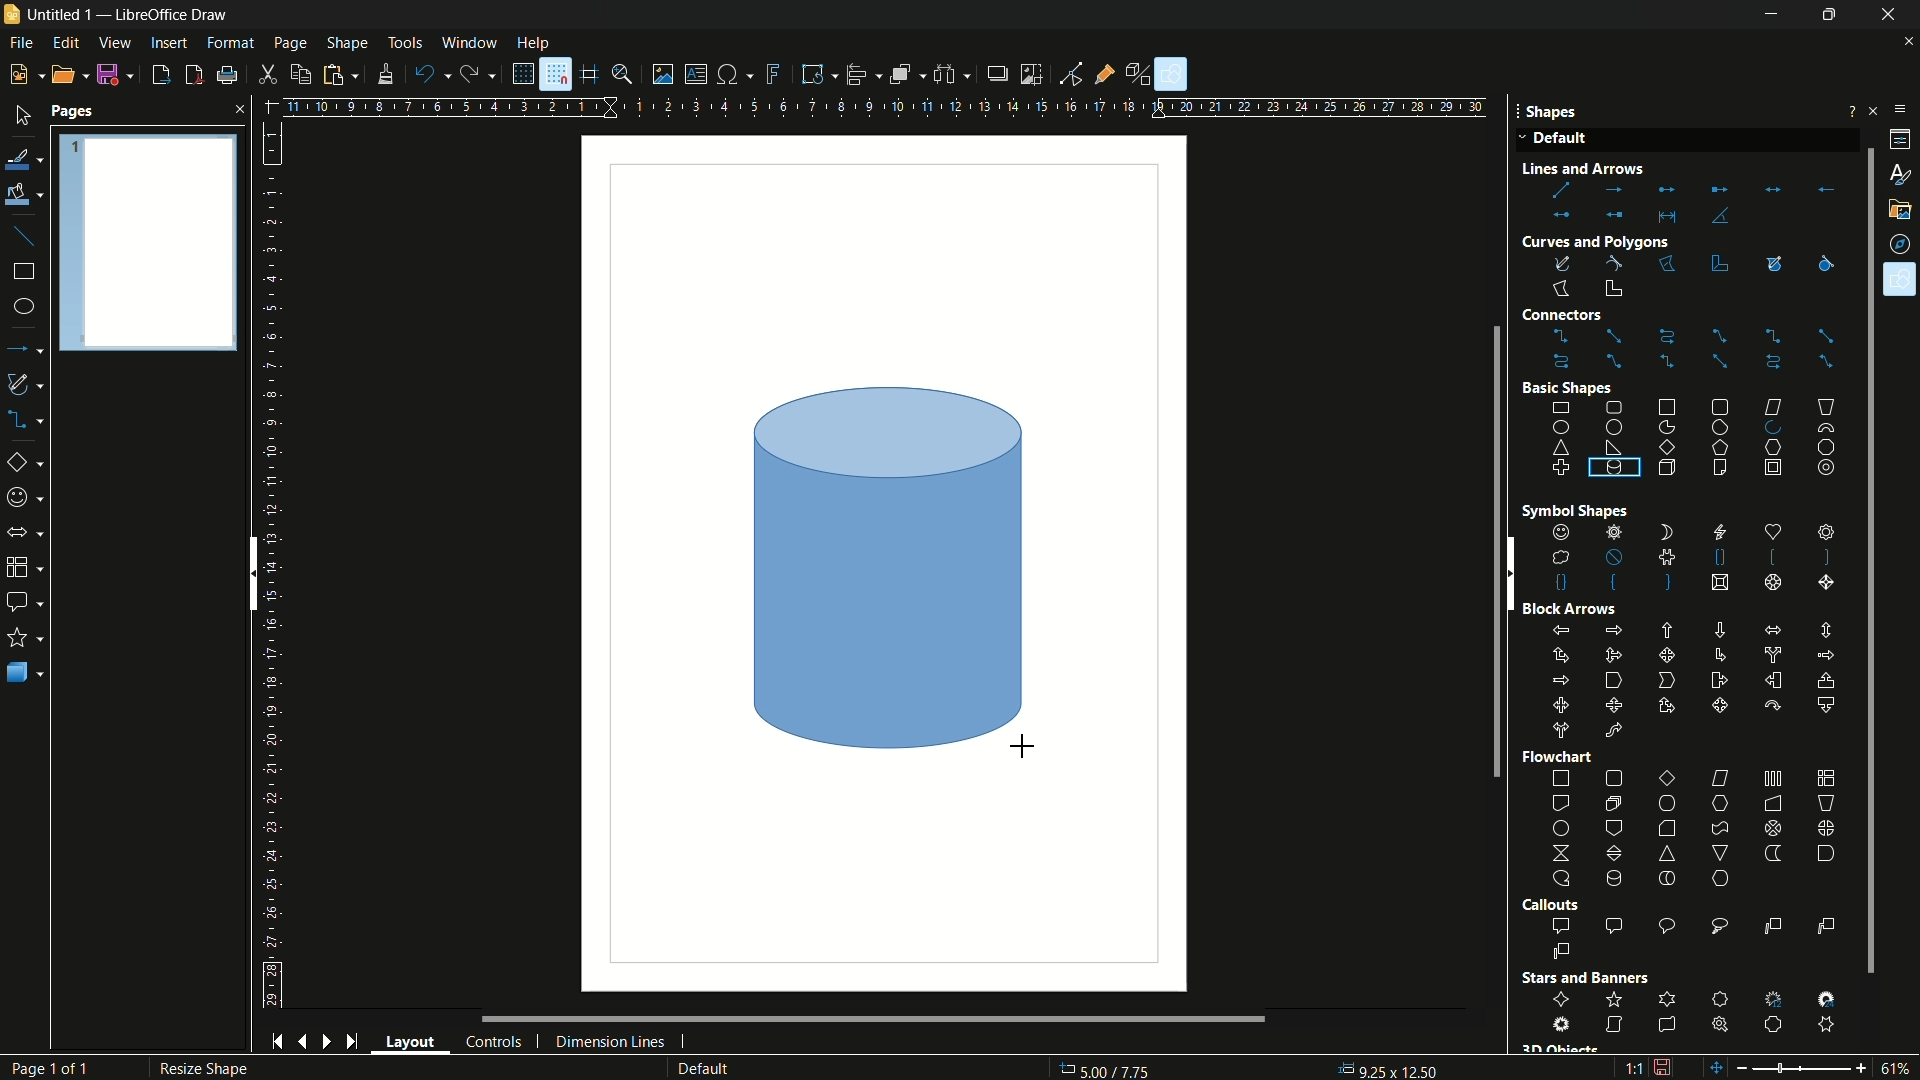 This screenshot has height=1080, width=1920. What do you see at coordinates (887, 567) in the screenshot?
I see `cylinder` at bounding box center [887, 567].